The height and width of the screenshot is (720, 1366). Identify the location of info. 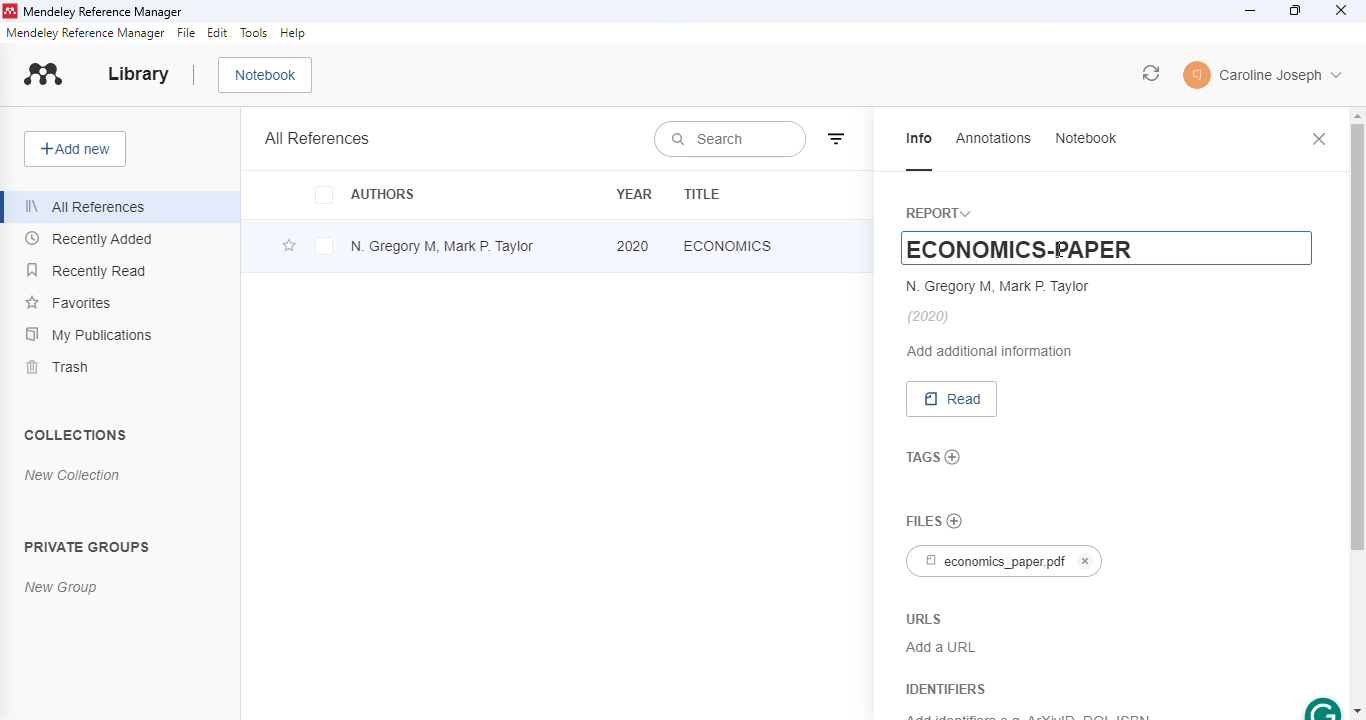
(920, 140).